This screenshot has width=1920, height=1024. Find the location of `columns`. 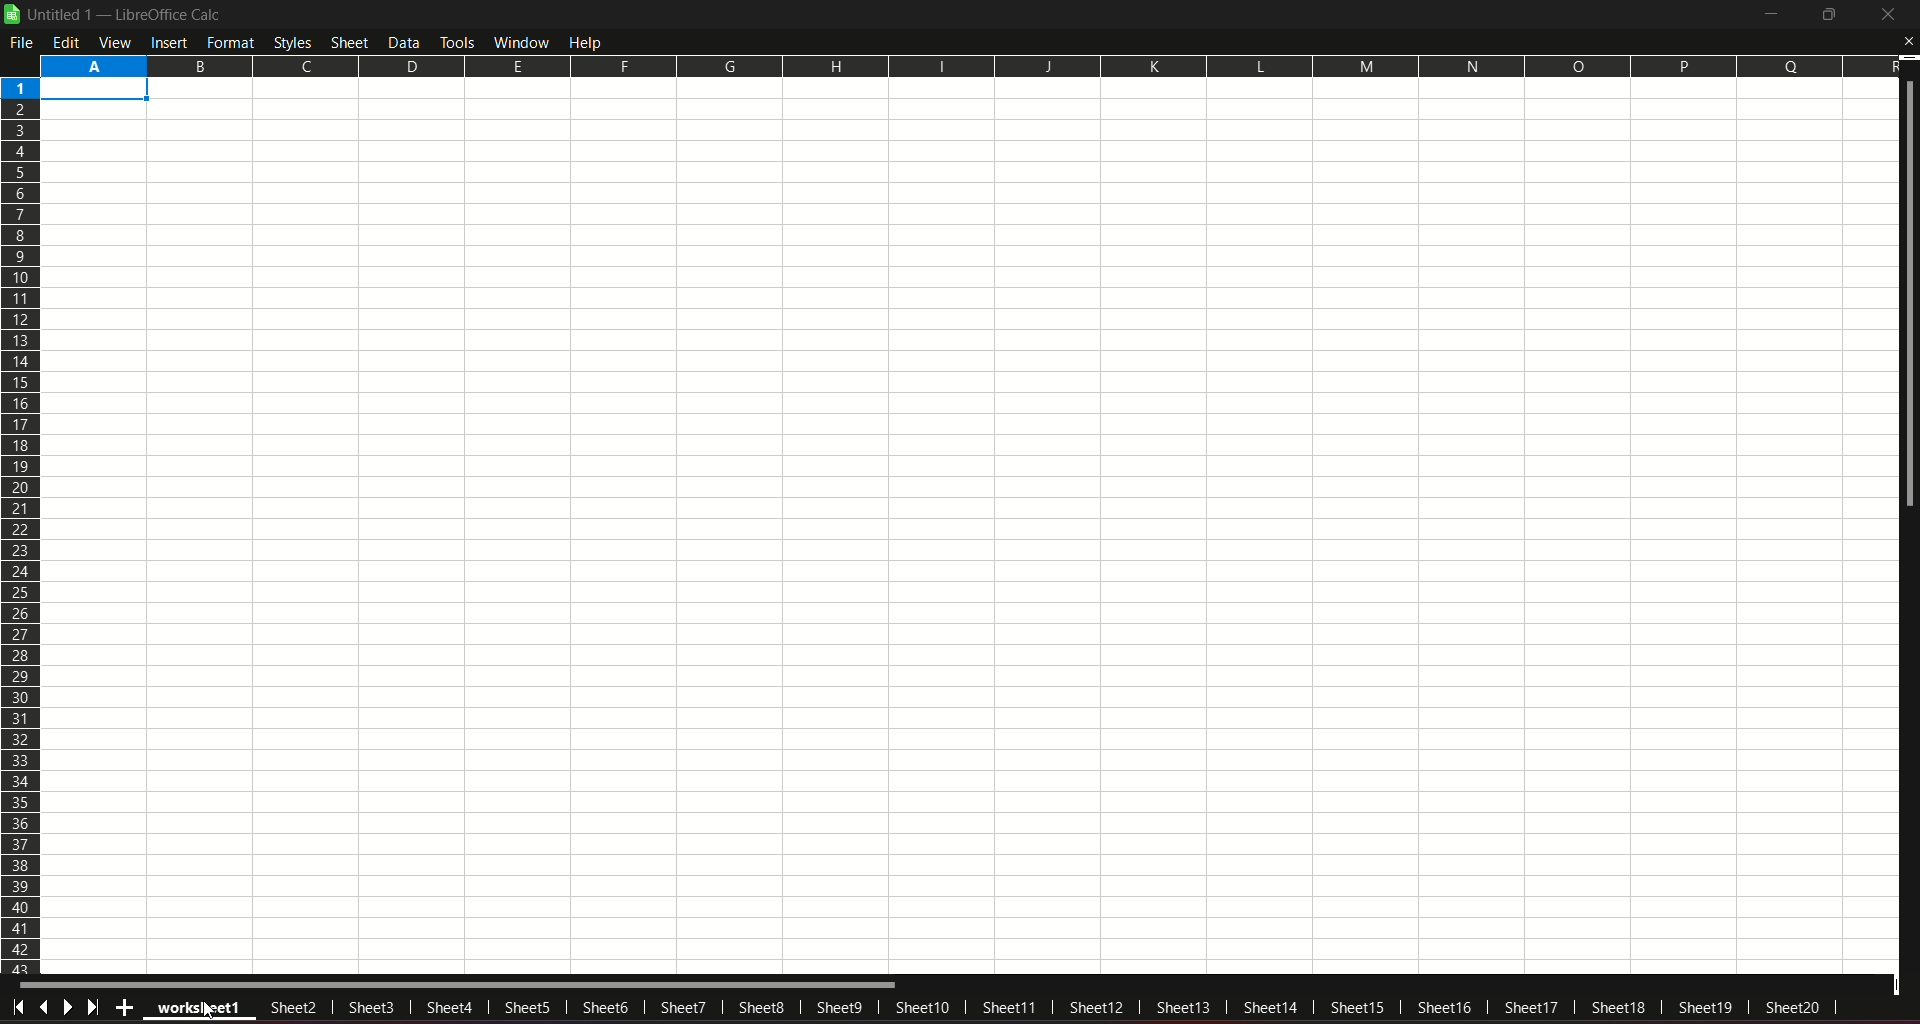

columns is located at coordinates (966, 64).